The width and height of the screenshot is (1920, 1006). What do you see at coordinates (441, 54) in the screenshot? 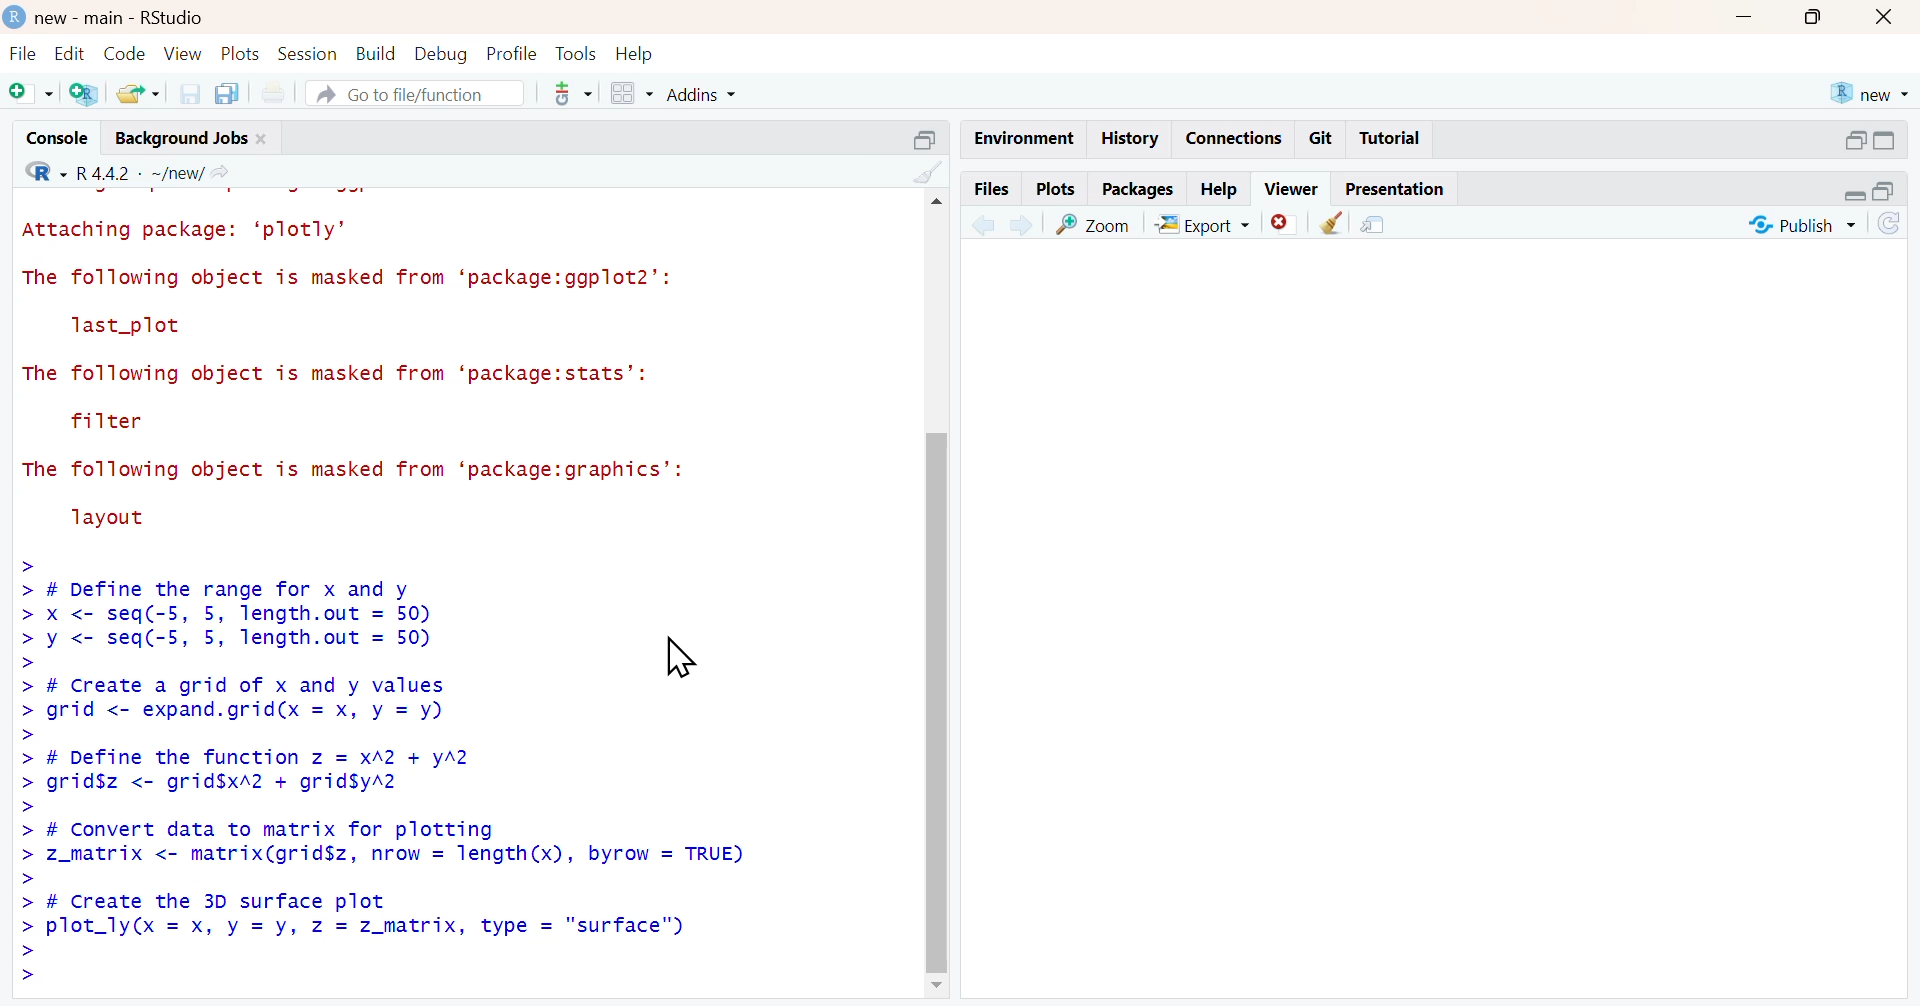
I see `debug` at bounding box center [441, 54].